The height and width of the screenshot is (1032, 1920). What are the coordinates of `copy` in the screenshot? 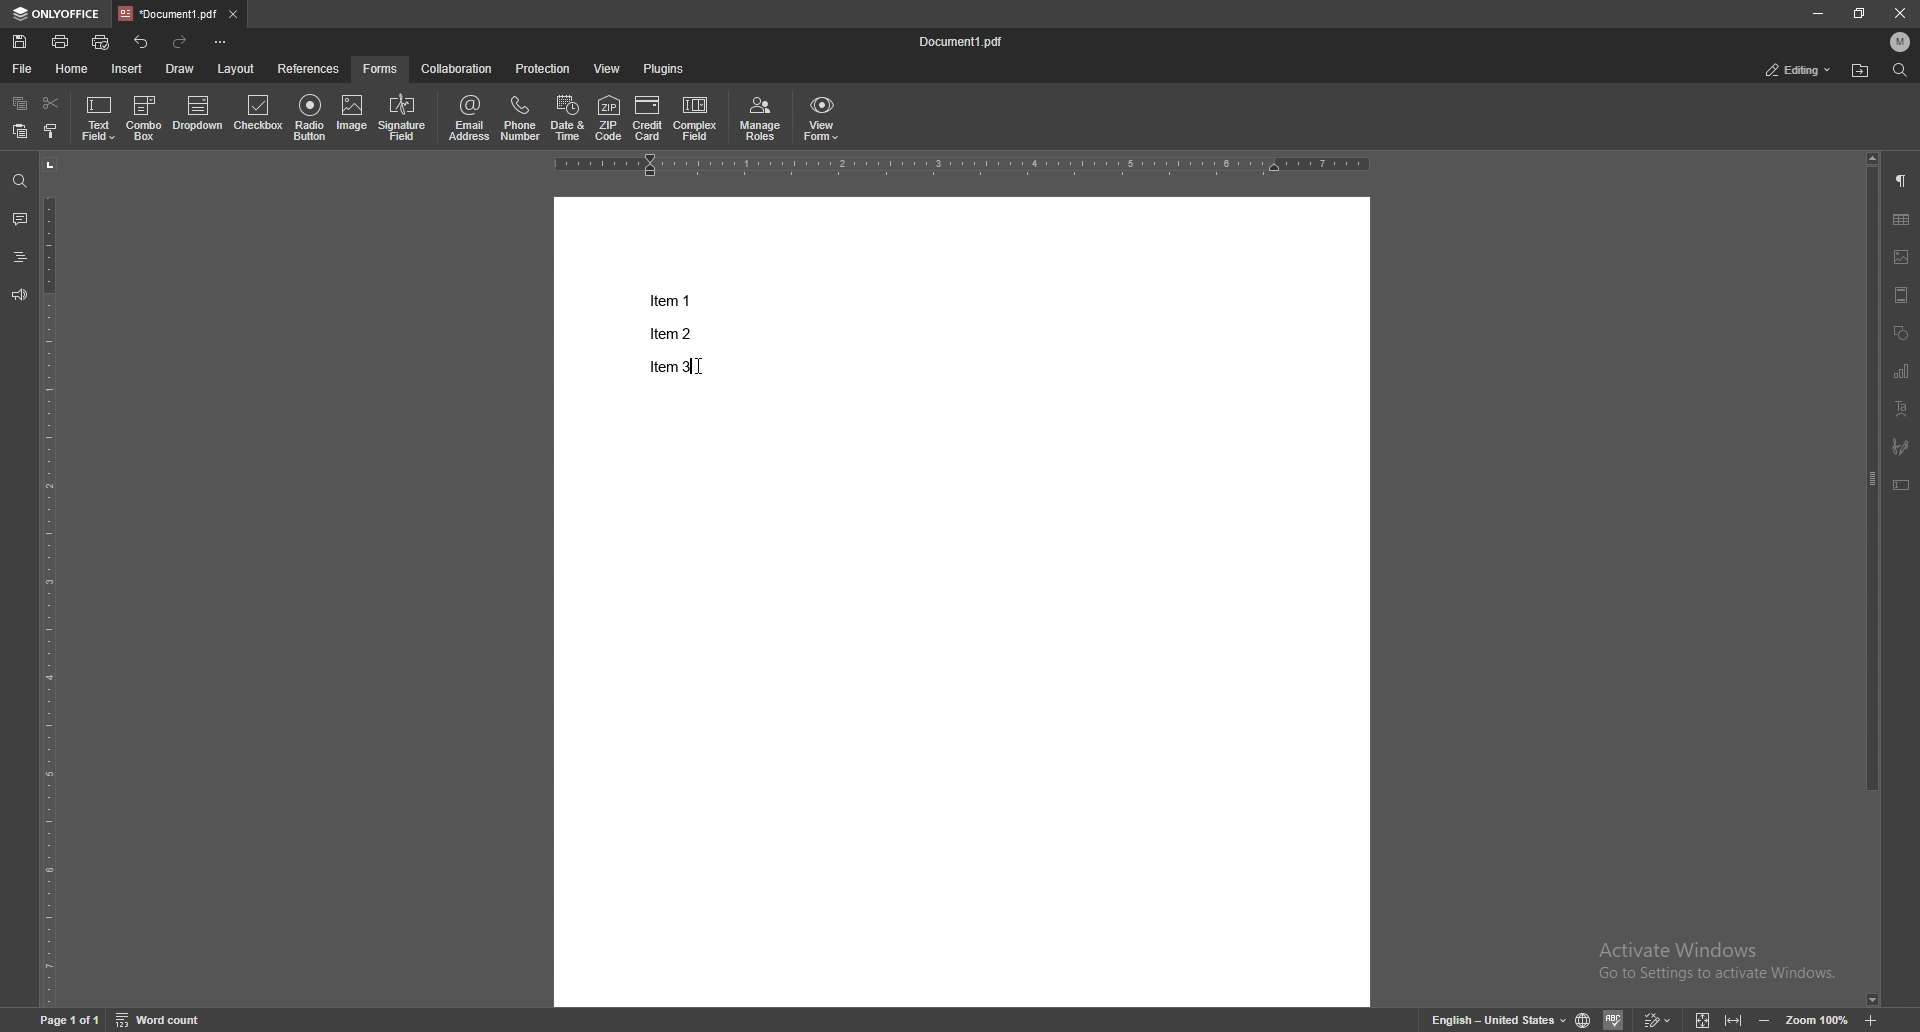 It's located at (21, 103).